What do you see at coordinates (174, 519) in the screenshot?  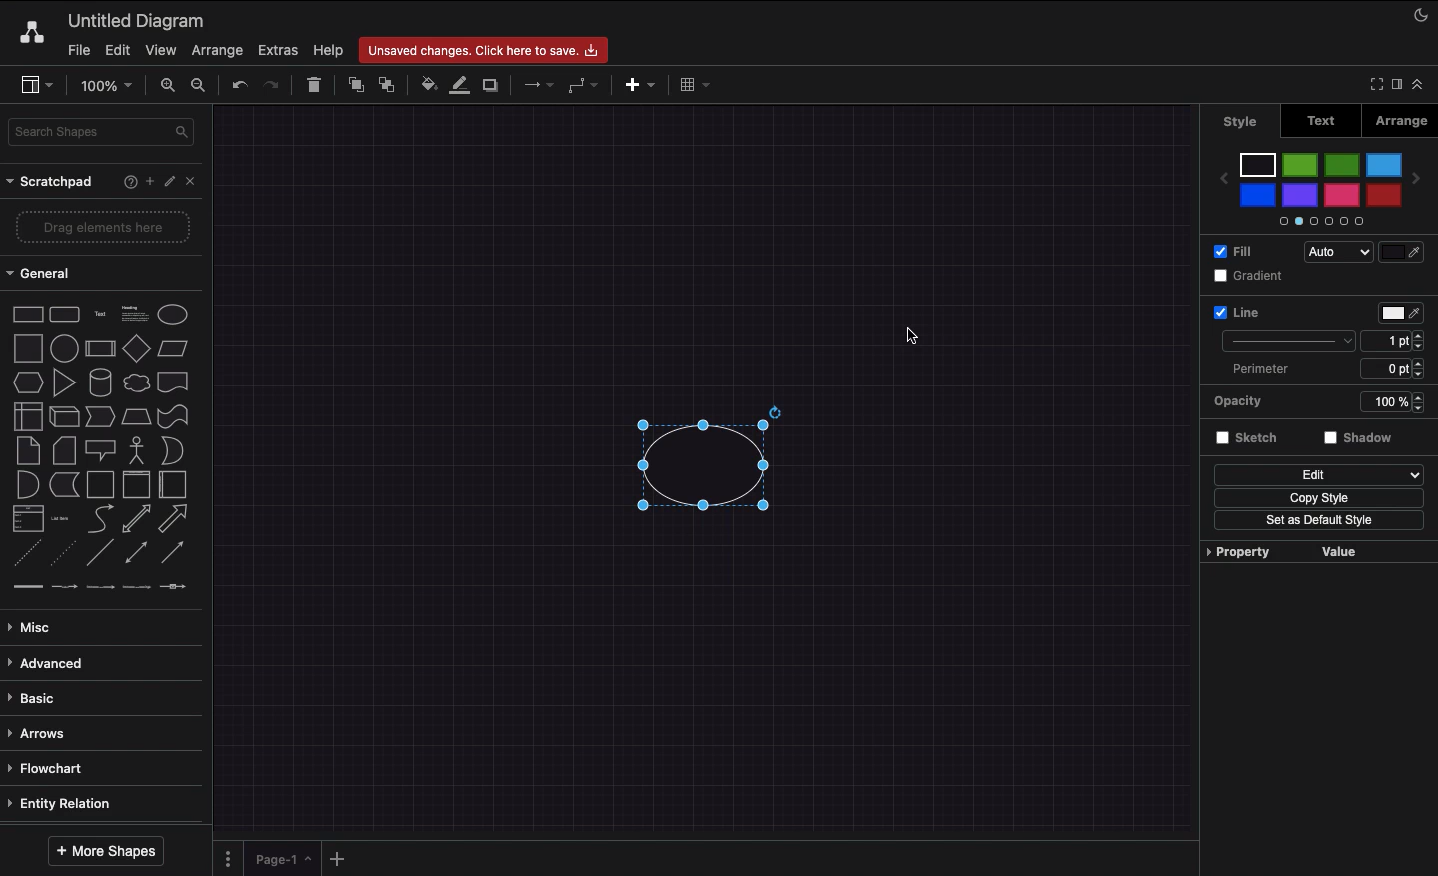 I see `Arrow` at bounding box center [174, 519].